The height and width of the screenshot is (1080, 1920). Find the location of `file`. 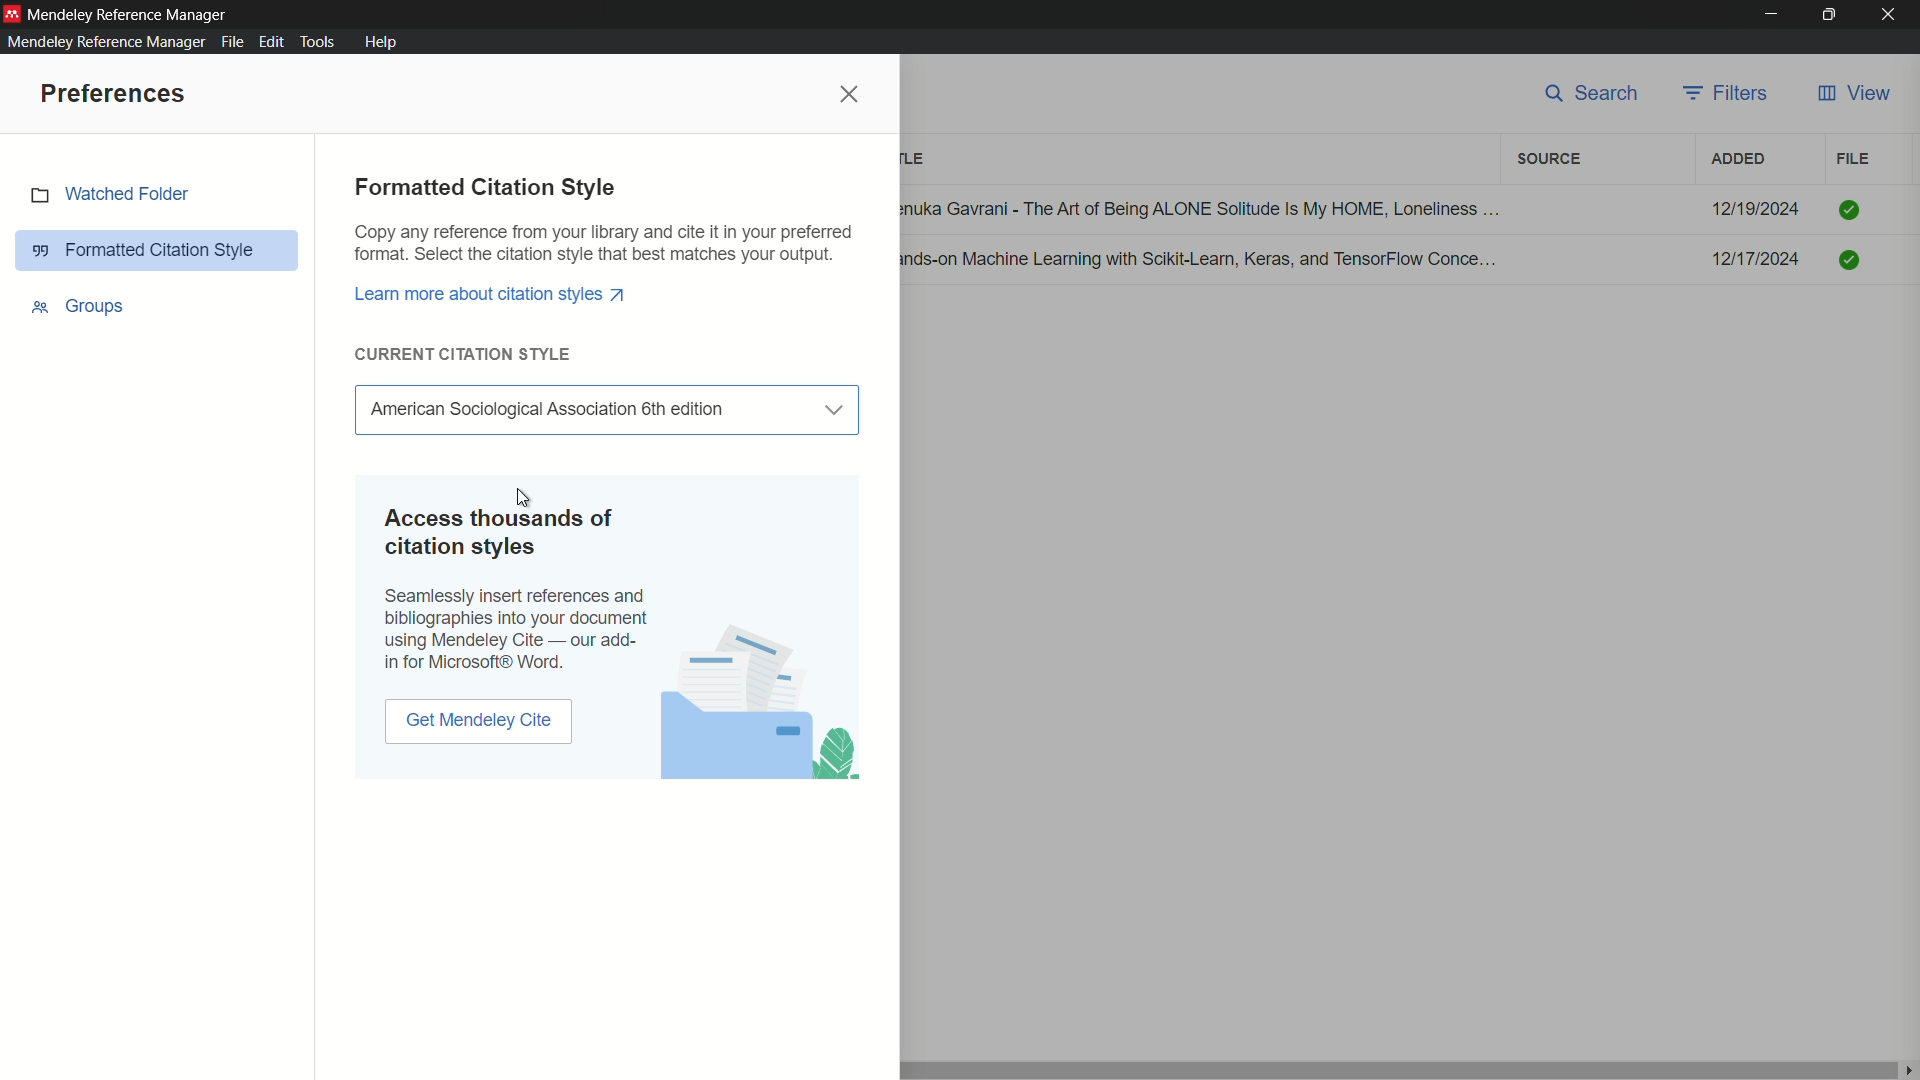

file is located at coordinates (1853, 159).